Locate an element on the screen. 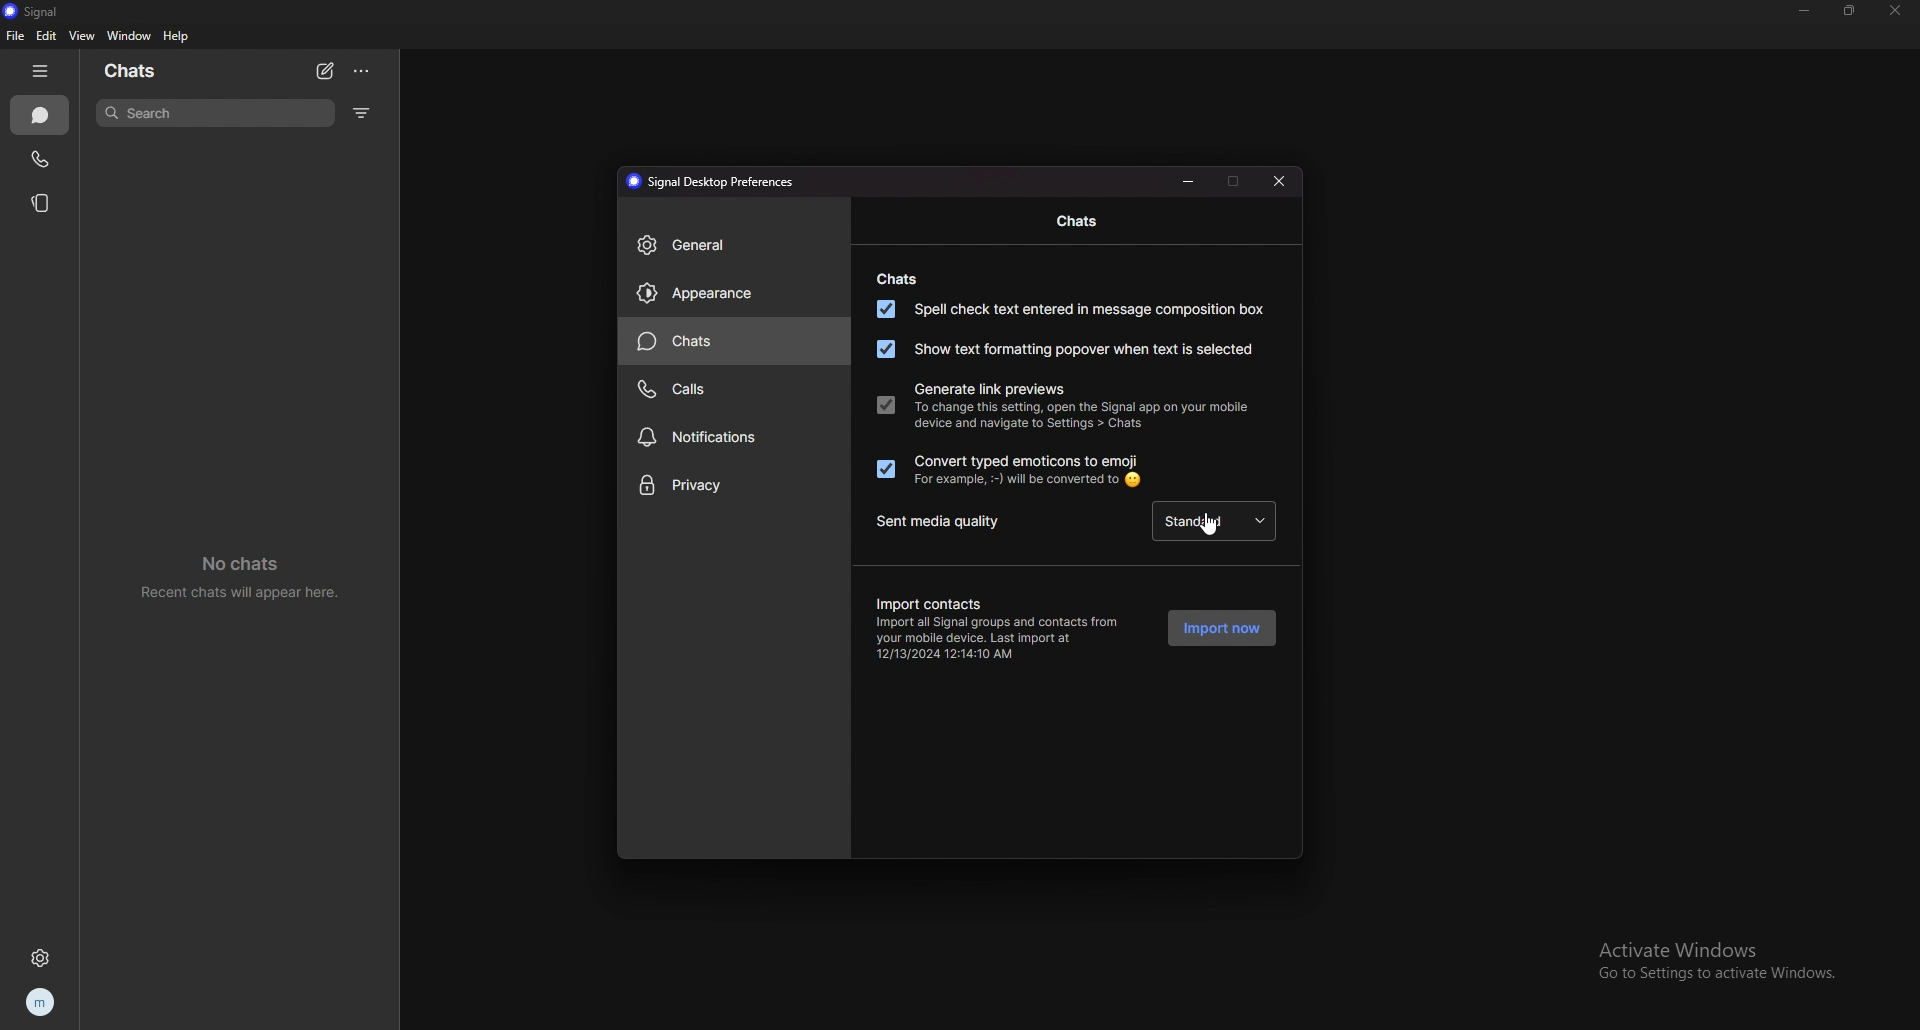 Image resolution: width=1920 pixels, height=1030 pixels. view is located at coordinates (82, 36).